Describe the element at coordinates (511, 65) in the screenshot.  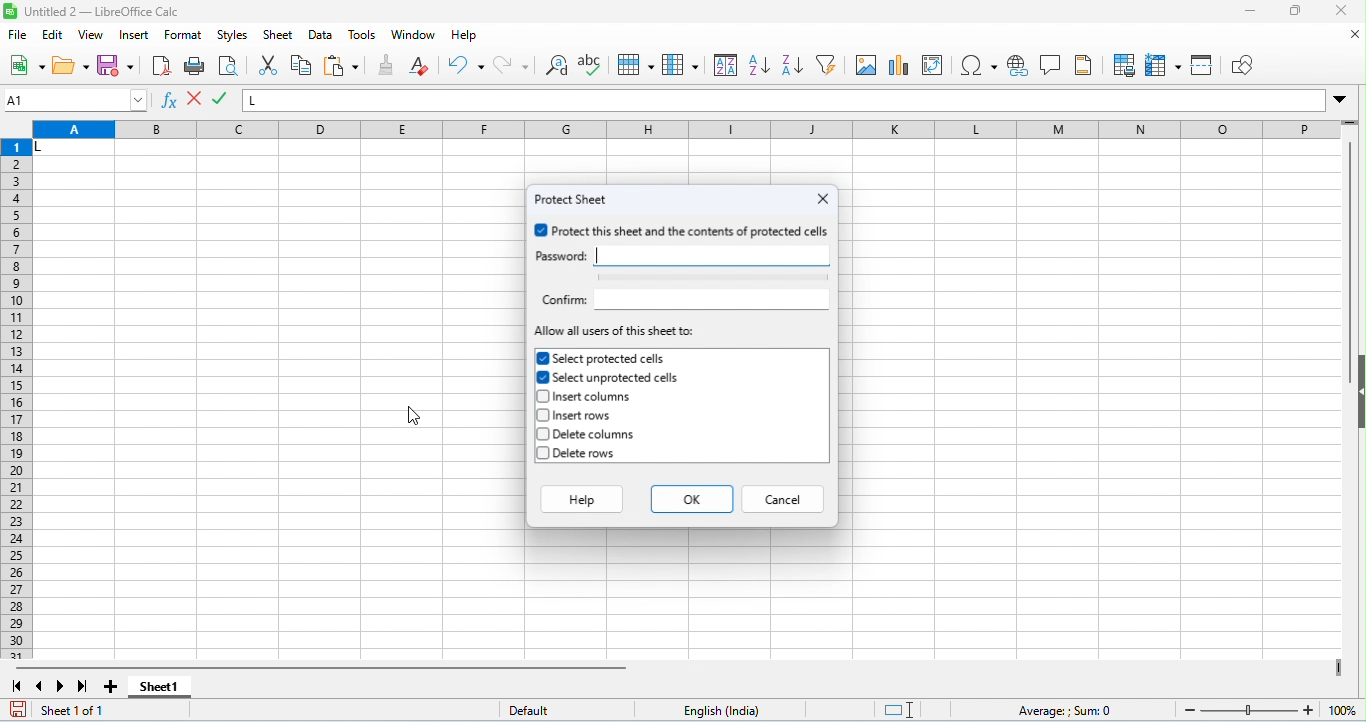
I see `redo` at that location.